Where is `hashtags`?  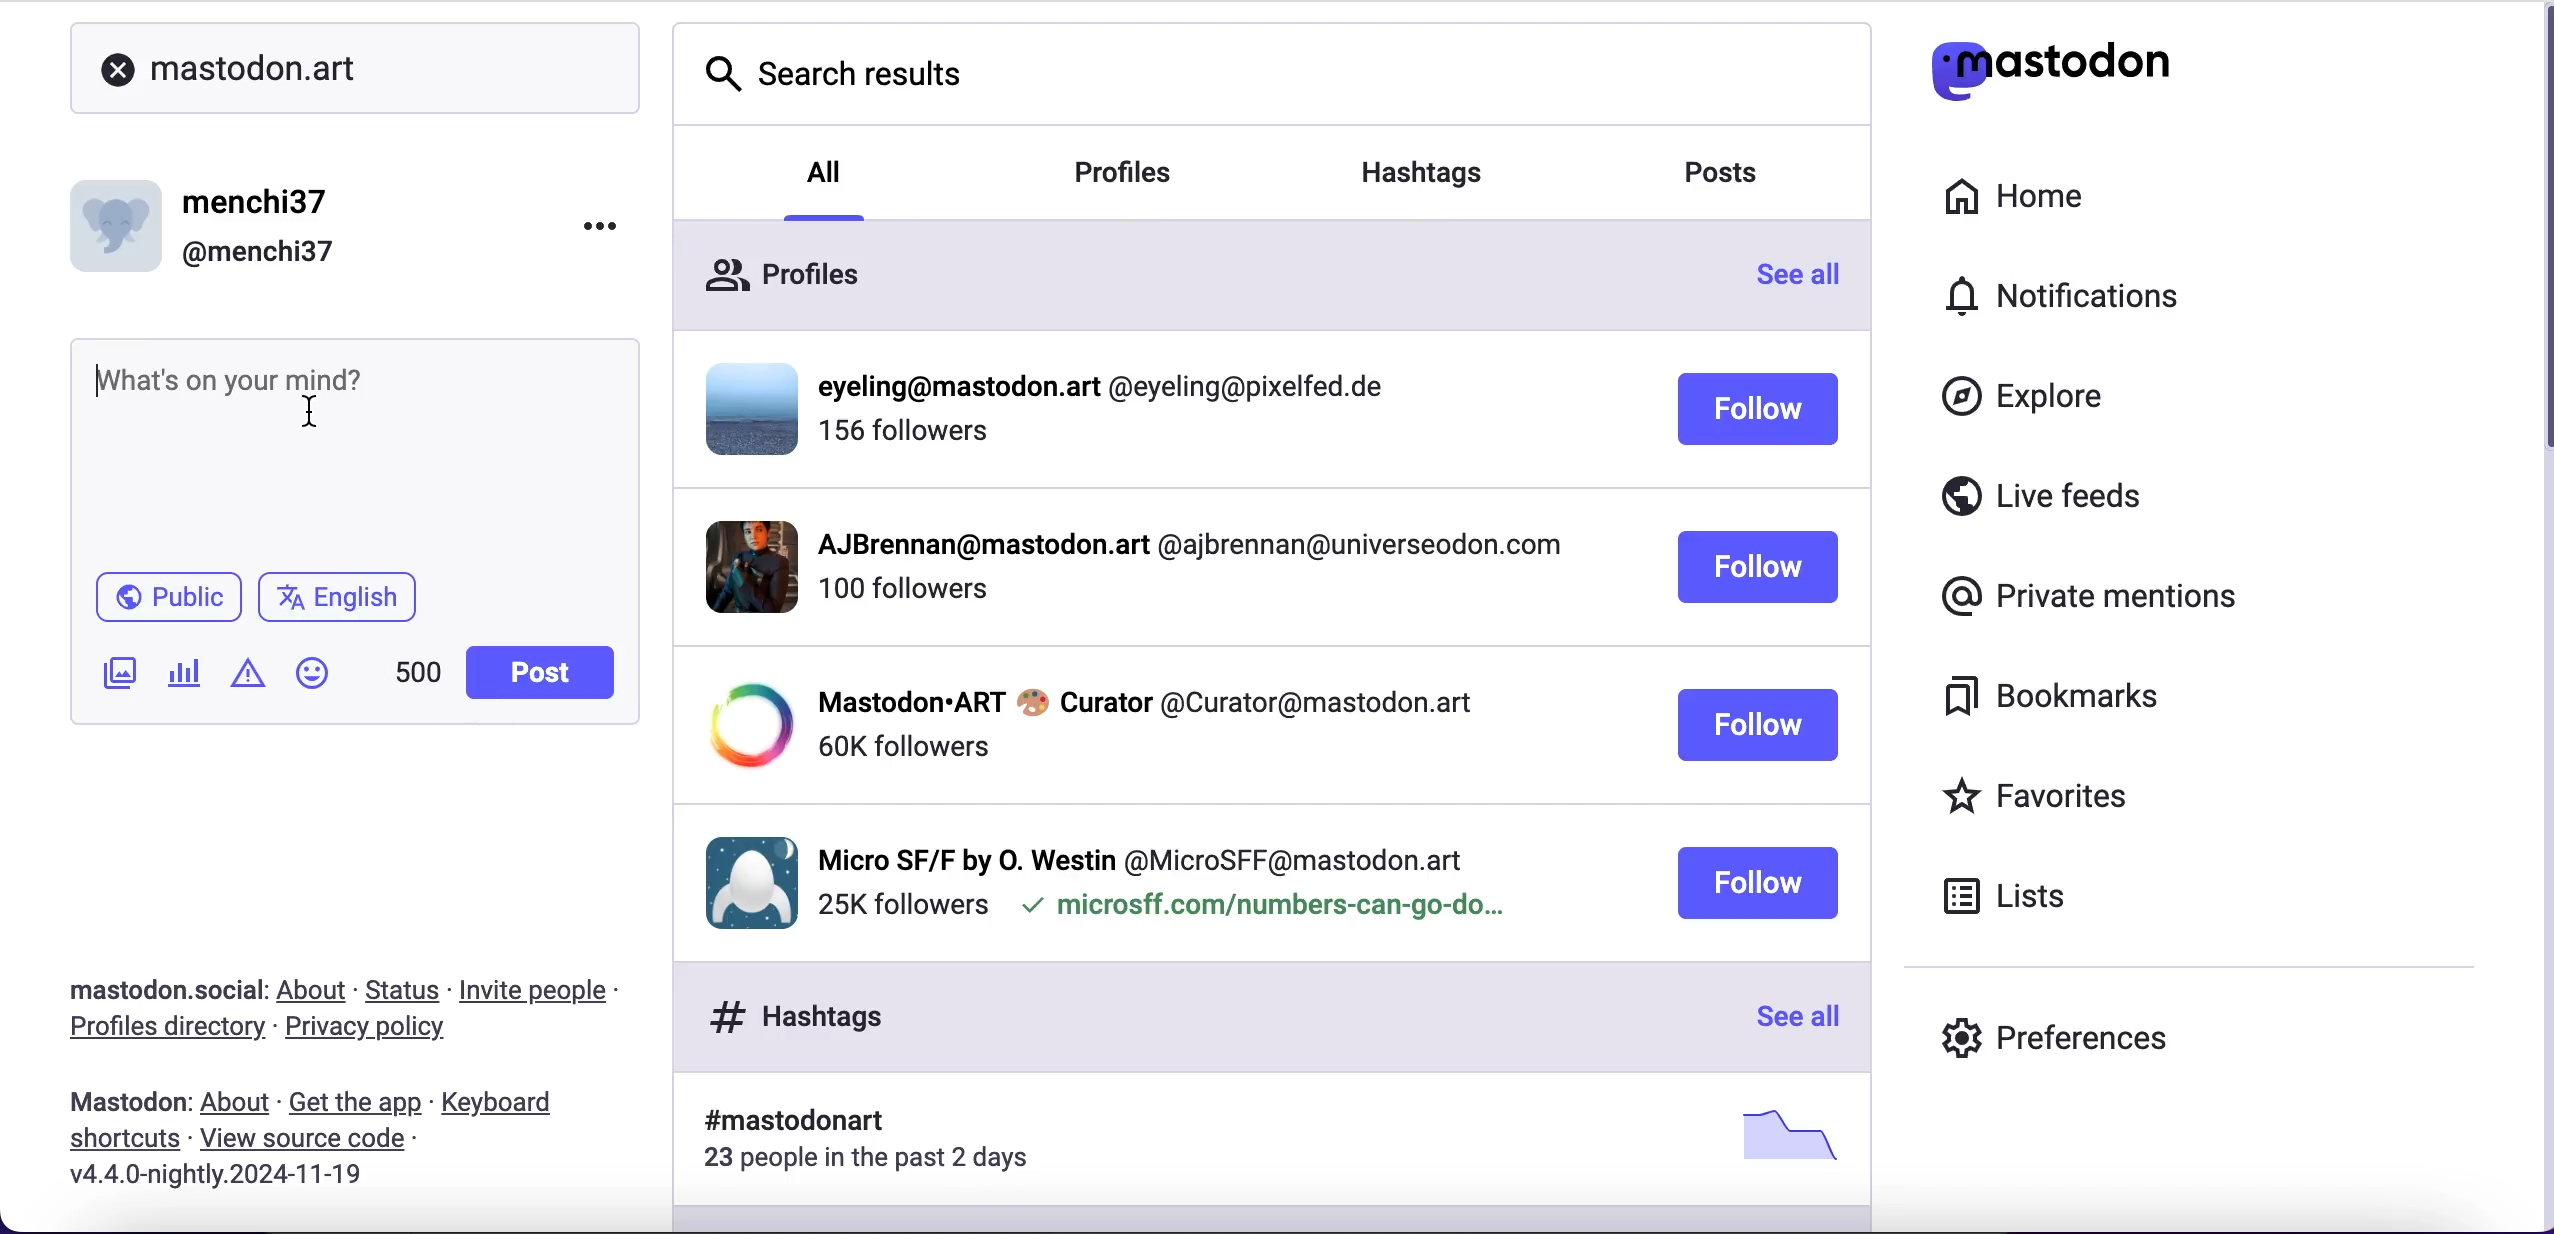
hashtags is located at coordinates (1277, 1147).